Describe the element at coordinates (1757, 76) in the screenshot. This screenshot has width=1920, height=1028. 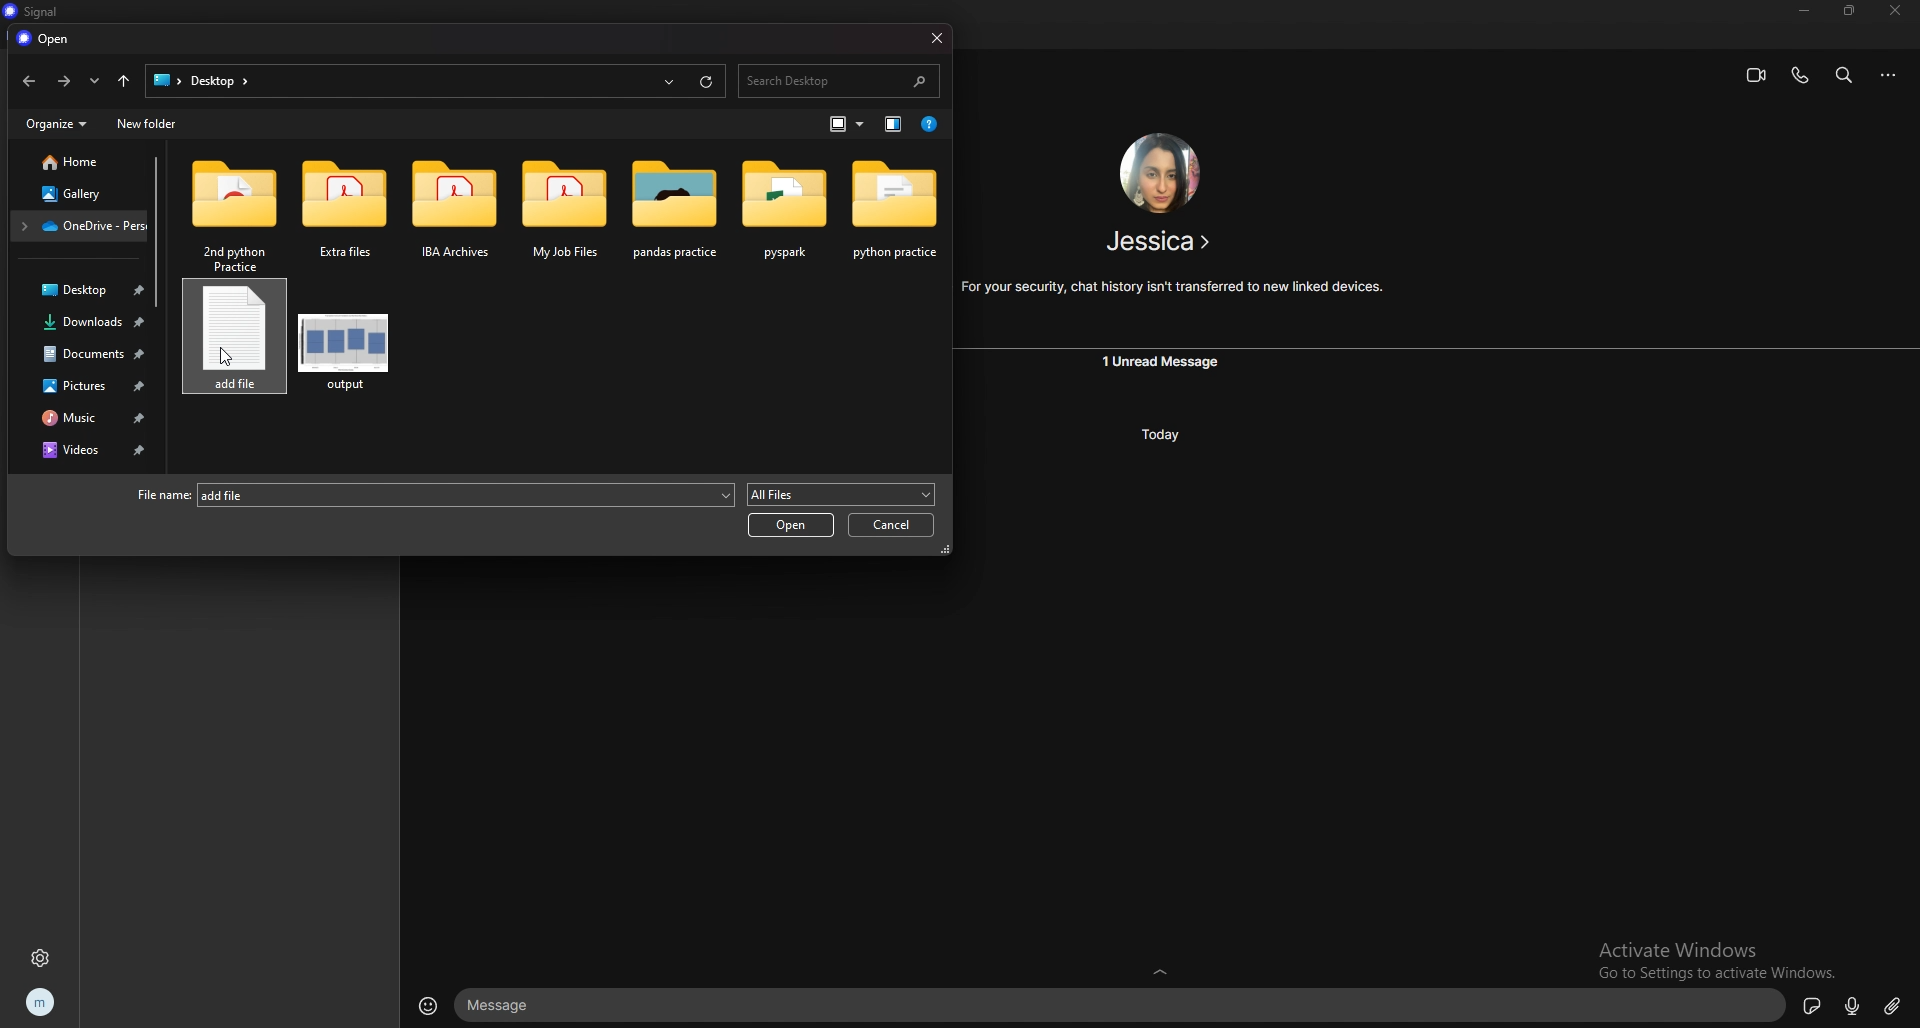
I see `video call` at that location.